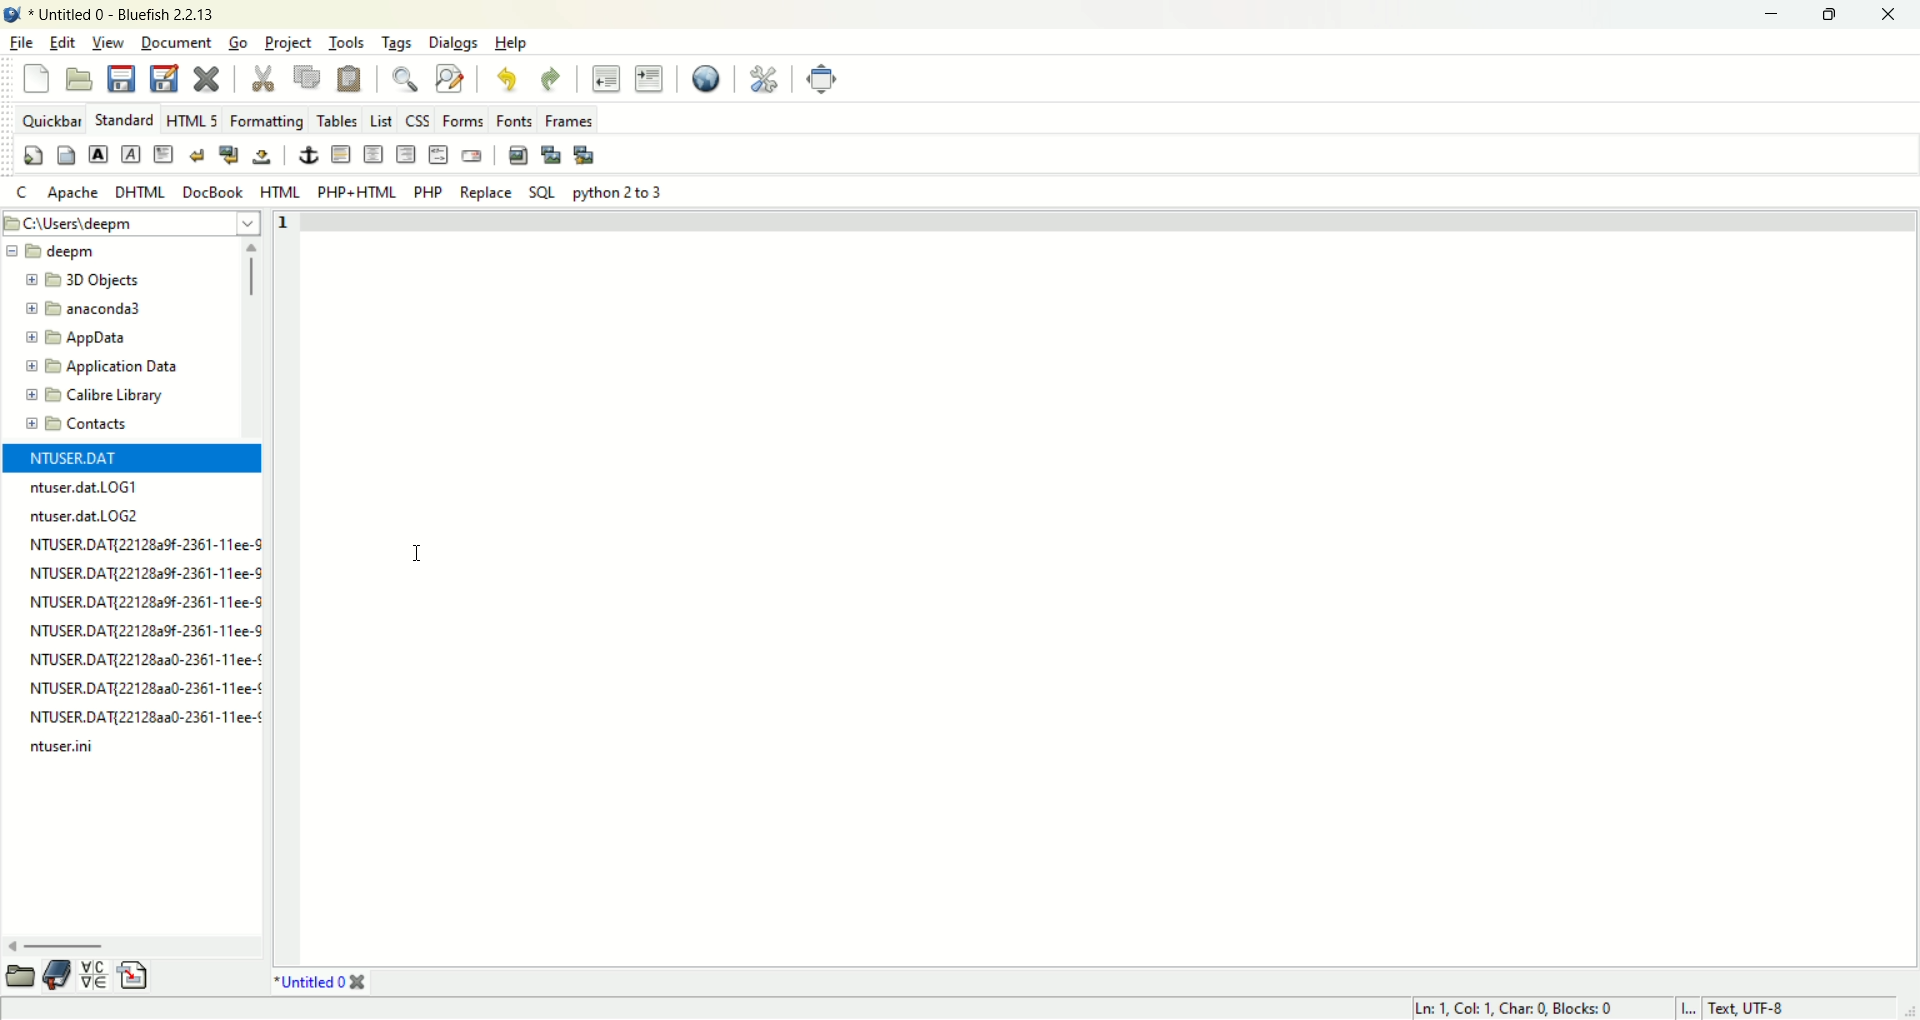 Image resolution: width=1920 pixels, height=1020 pixels. I want to click on DocBook, so click(211, 190).